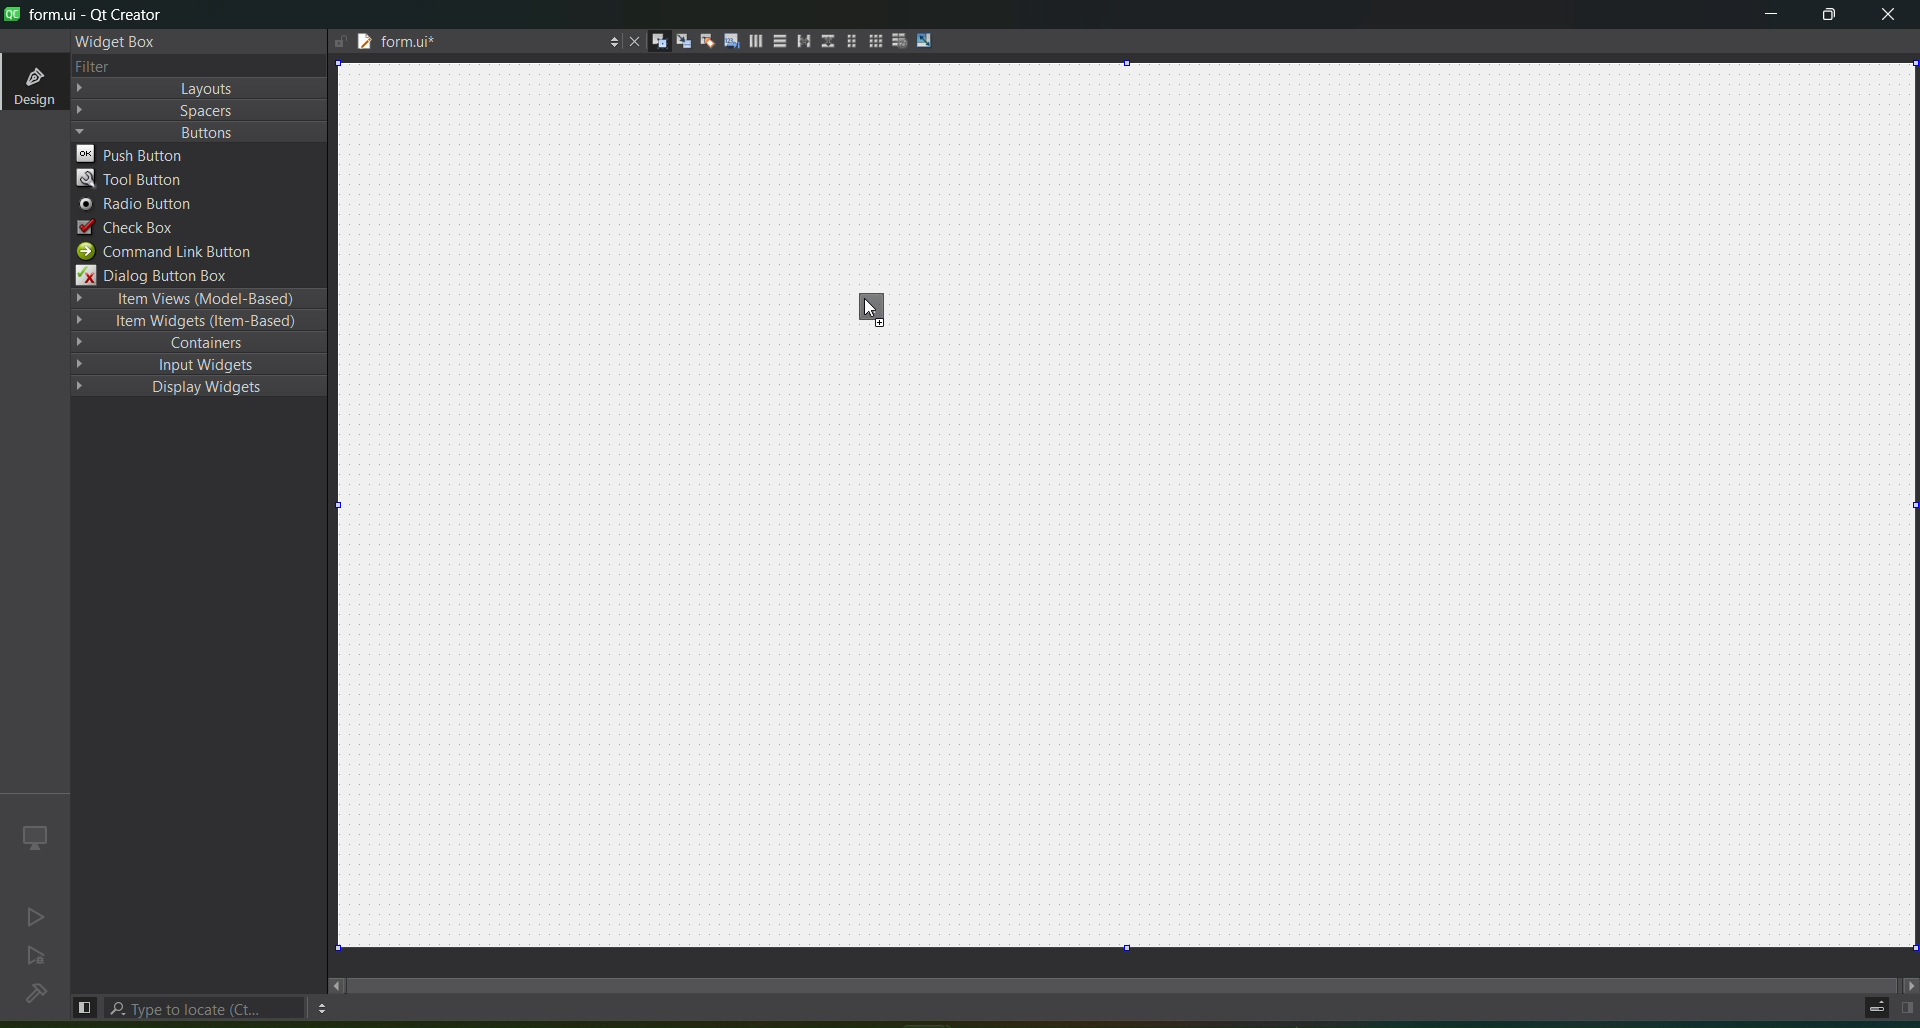 This screenshot has width=1920, height=1028. Describe the element at coordinates (39, 914) in the screenshot. I see `no active project` at that location.